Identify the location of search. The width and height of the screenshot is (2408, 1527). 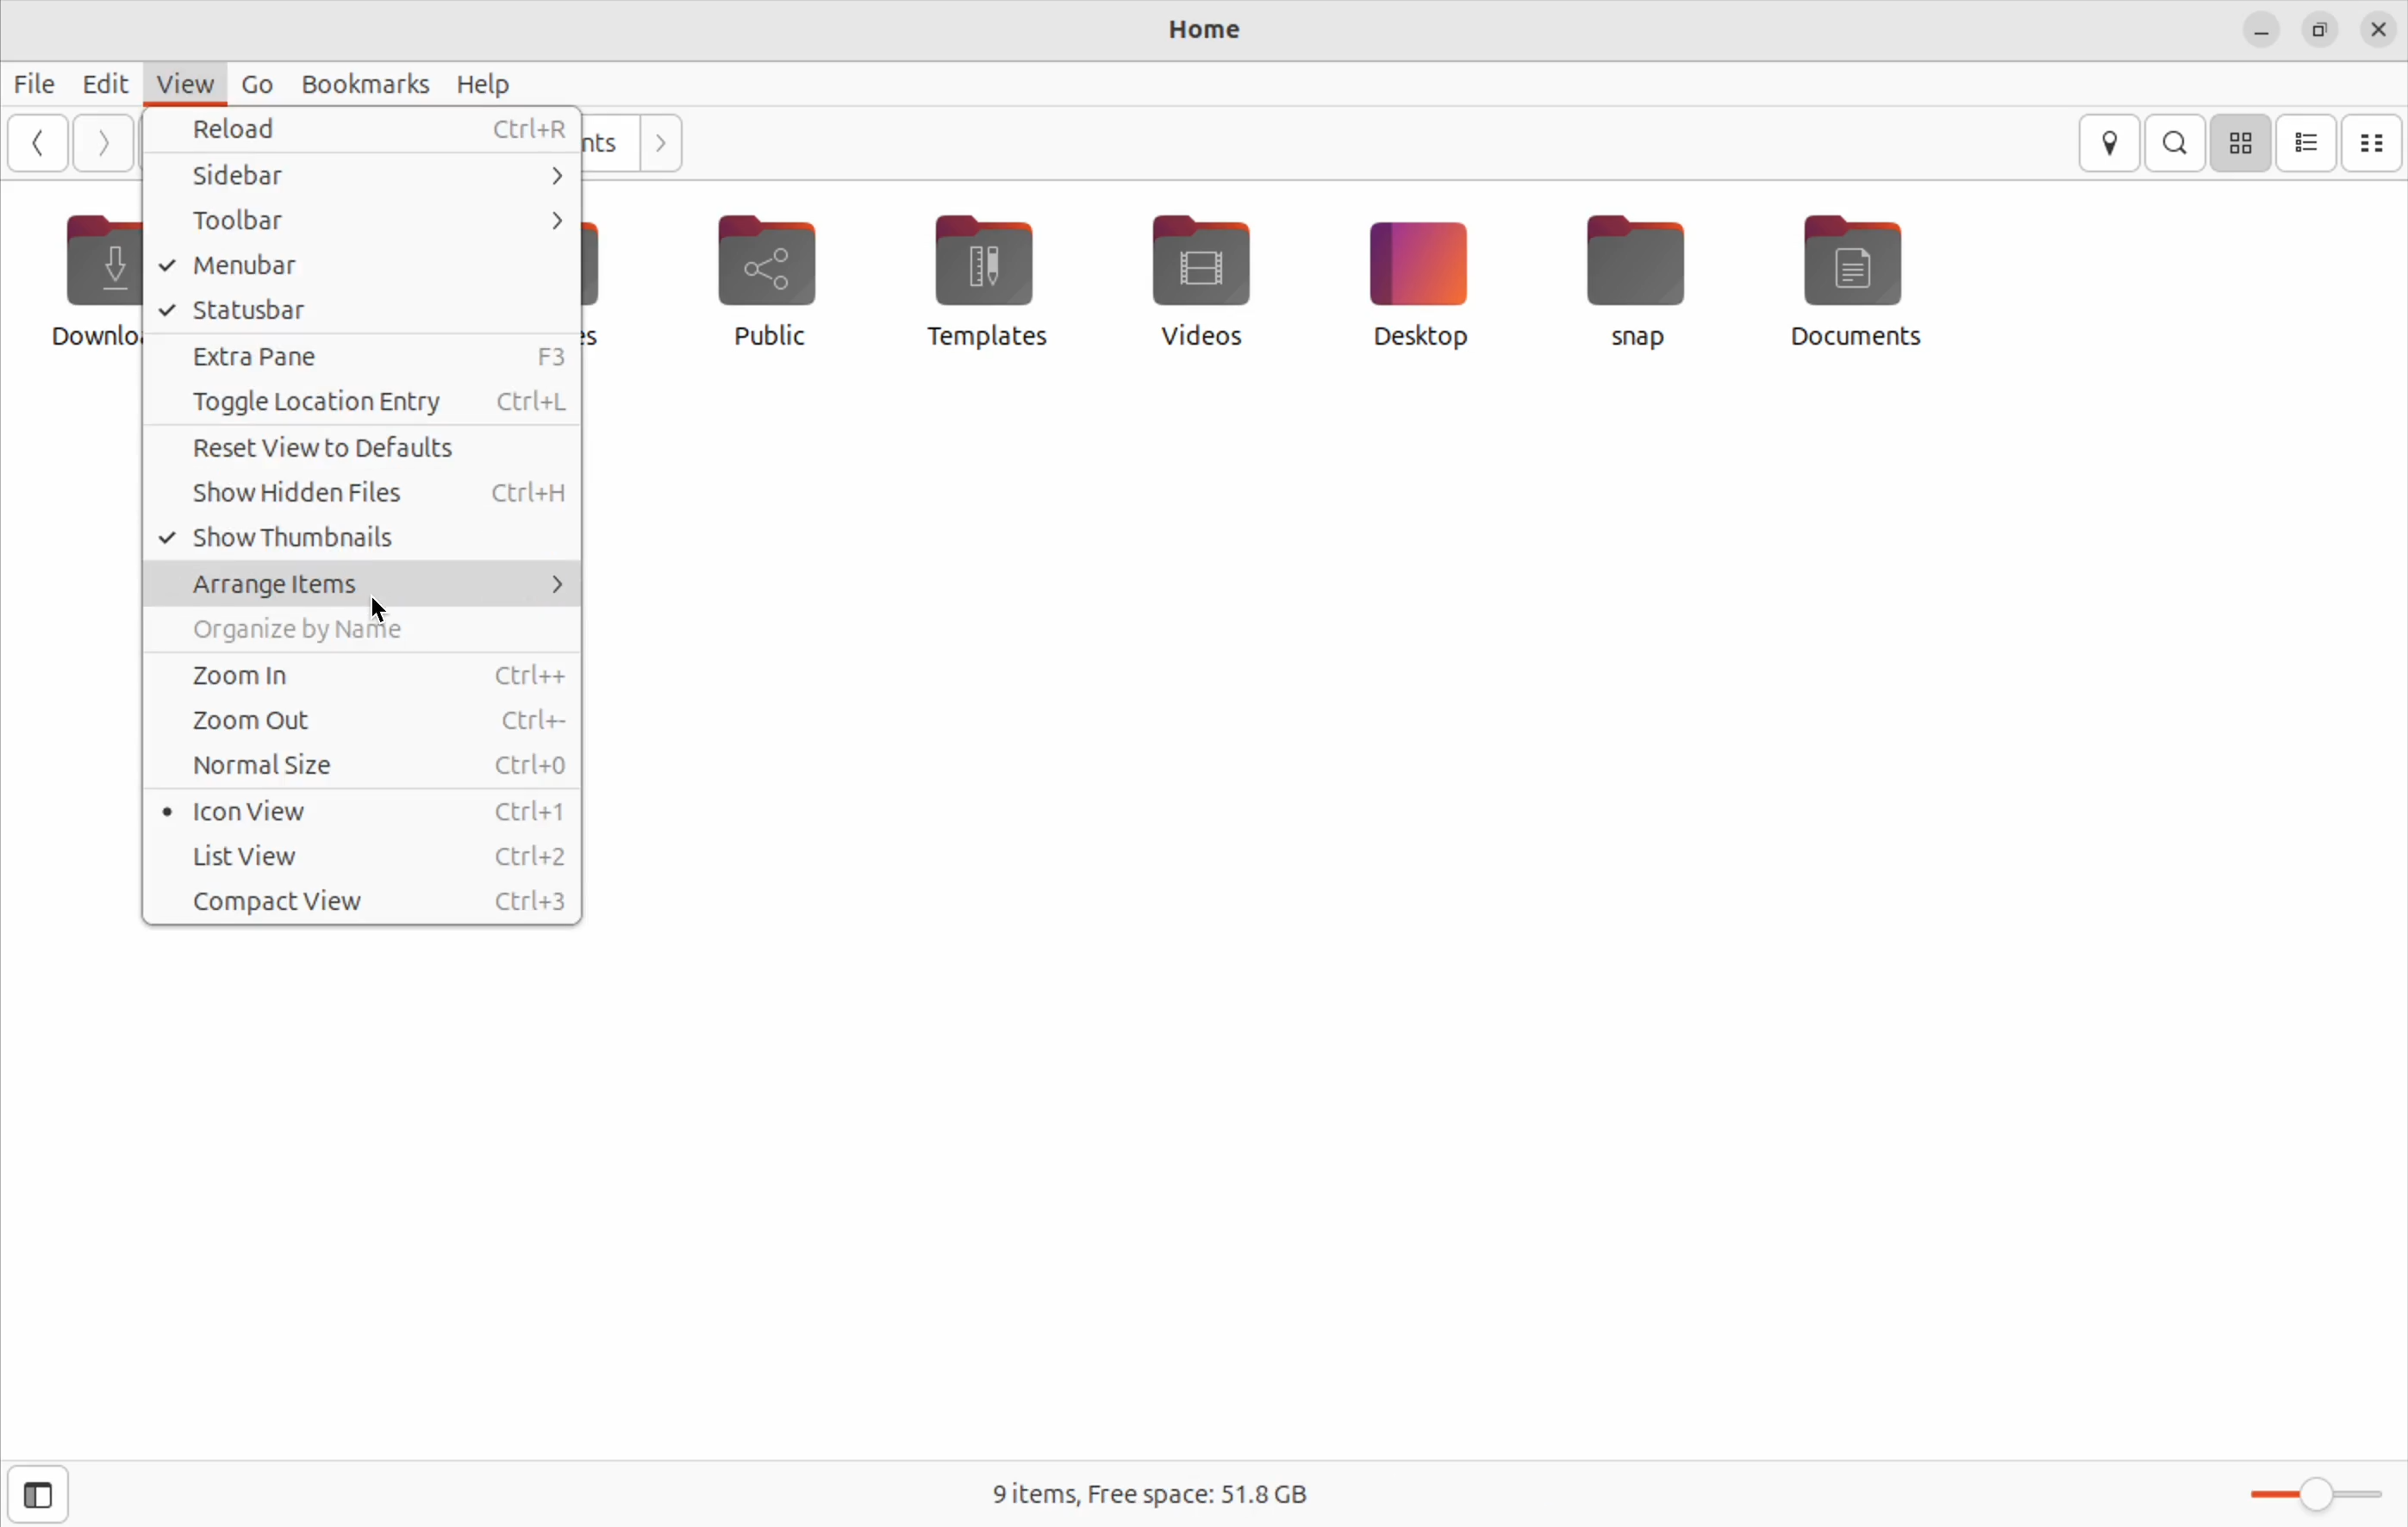
(2180, 142).